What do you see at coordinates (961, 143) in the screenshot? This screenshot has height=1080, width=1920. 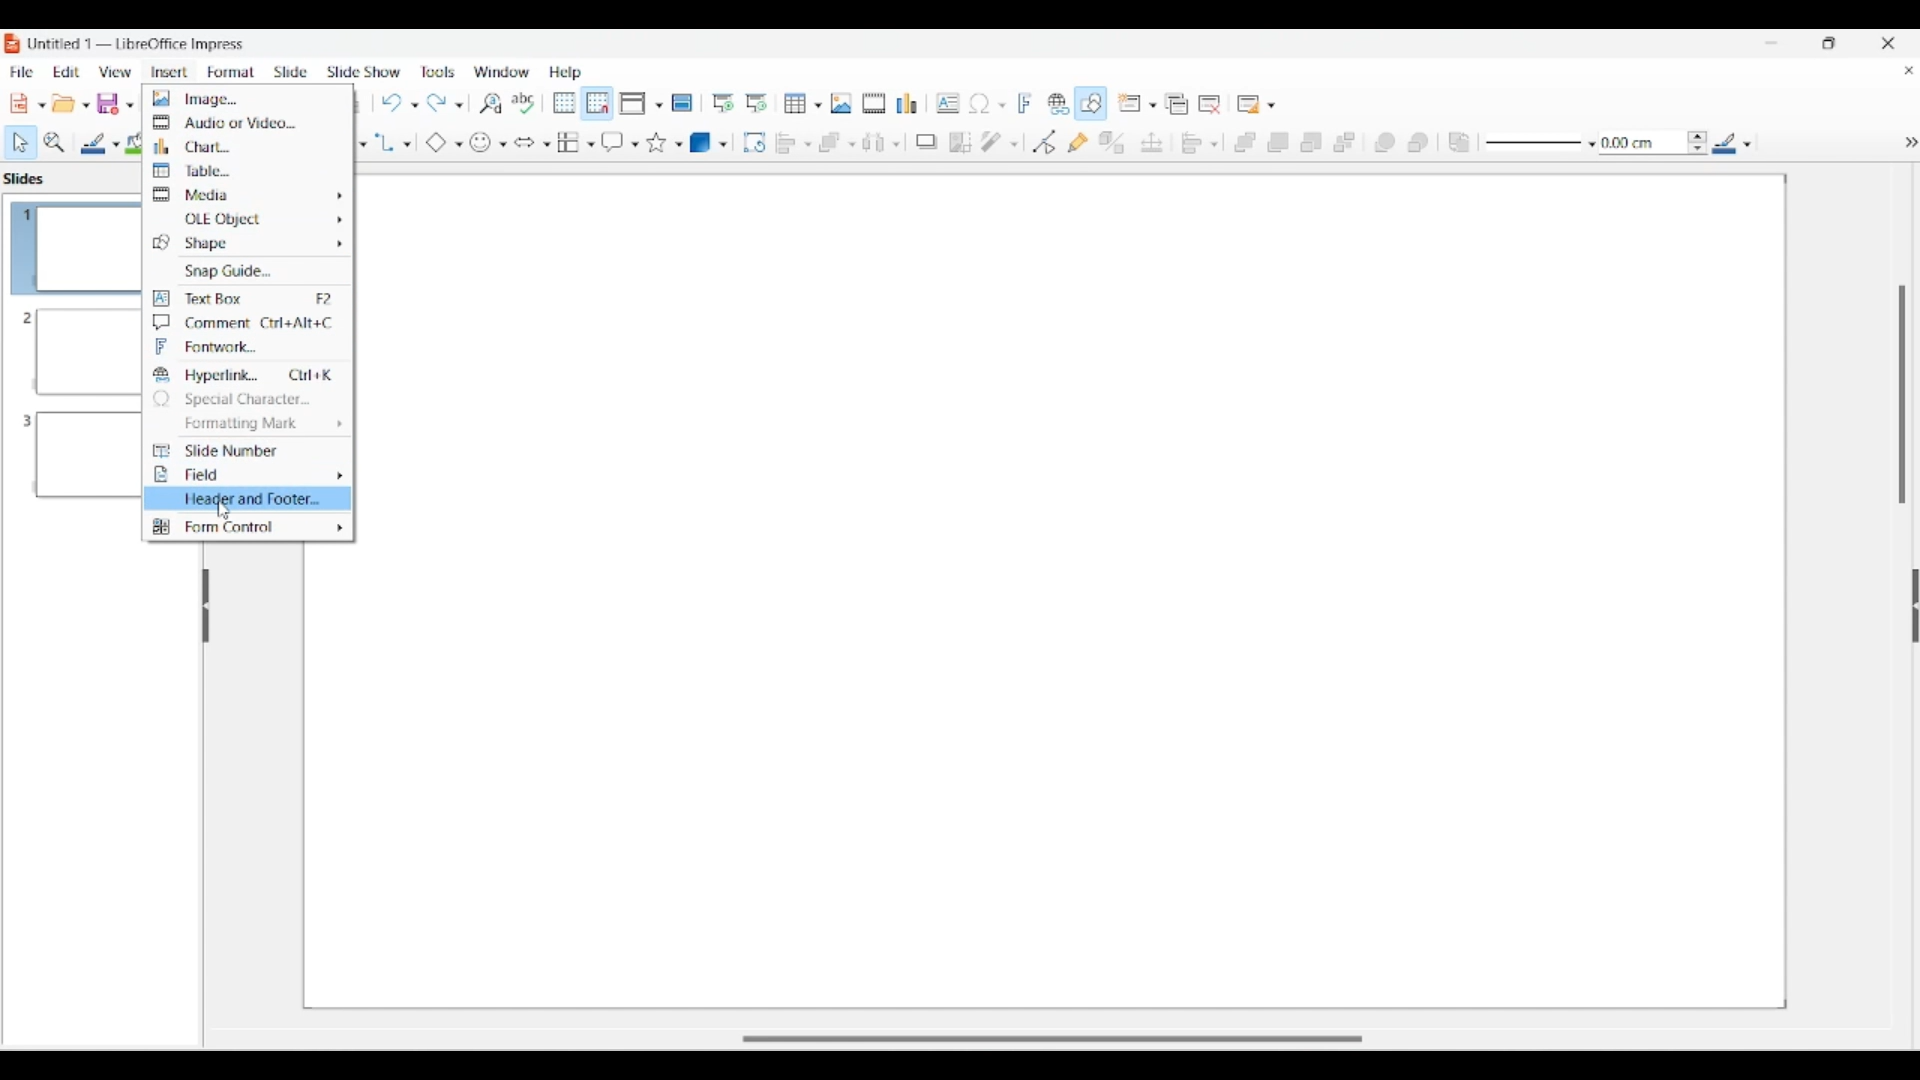 I see `Crop image` at bounding box center [961, 143].